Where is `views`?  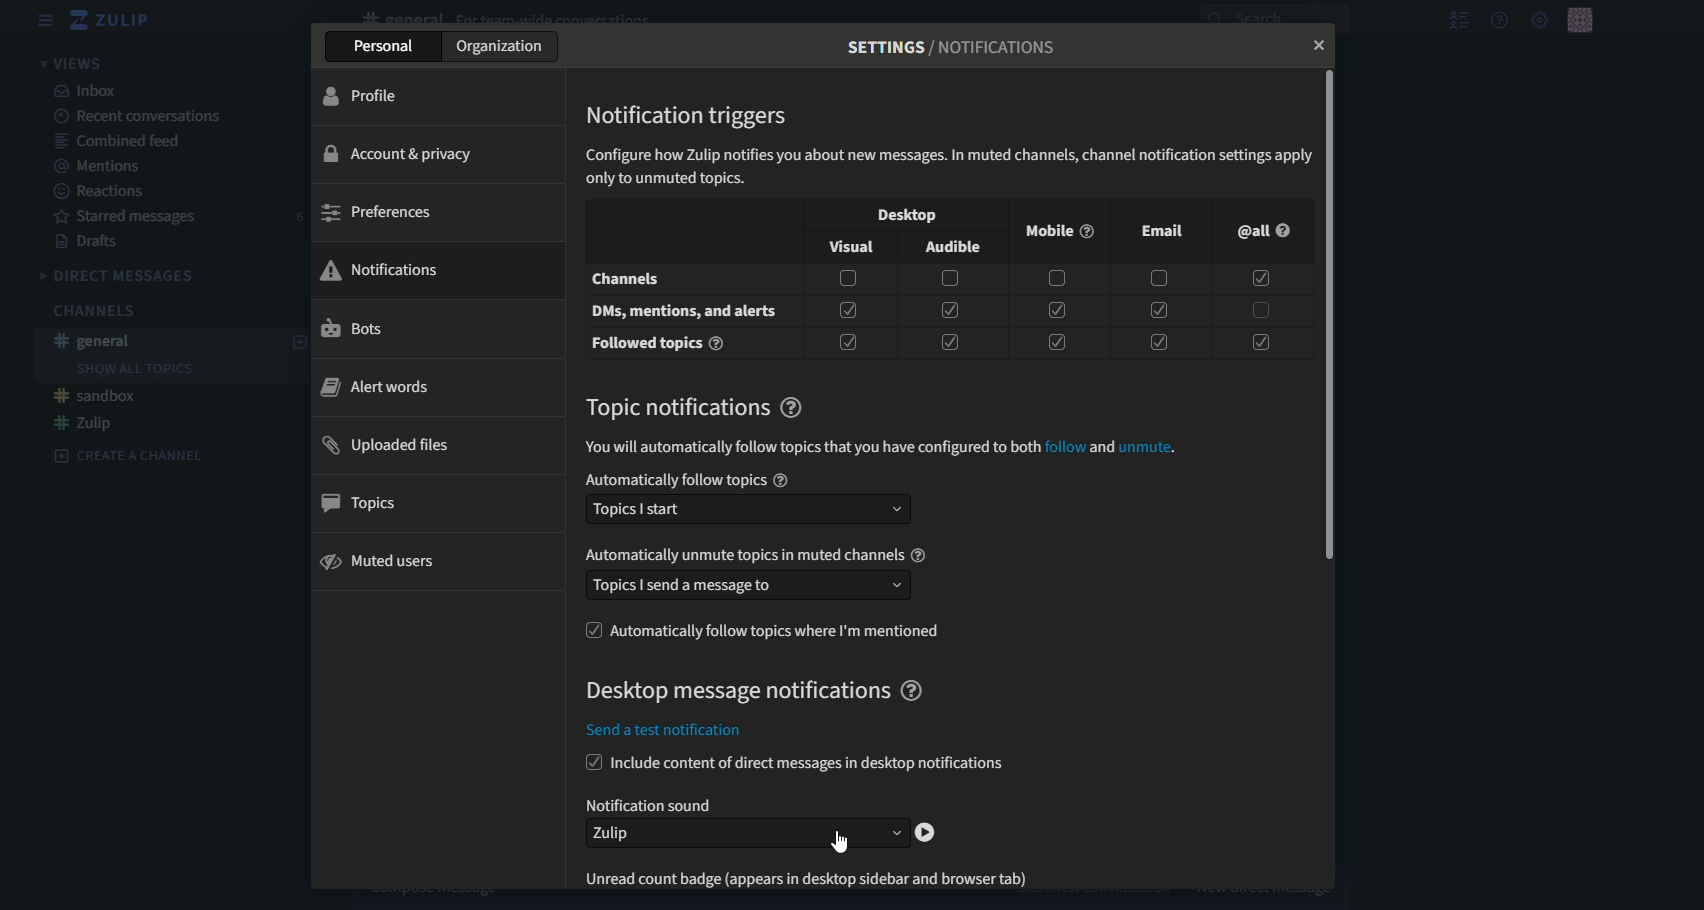
views is located at coordinates (76, 62).